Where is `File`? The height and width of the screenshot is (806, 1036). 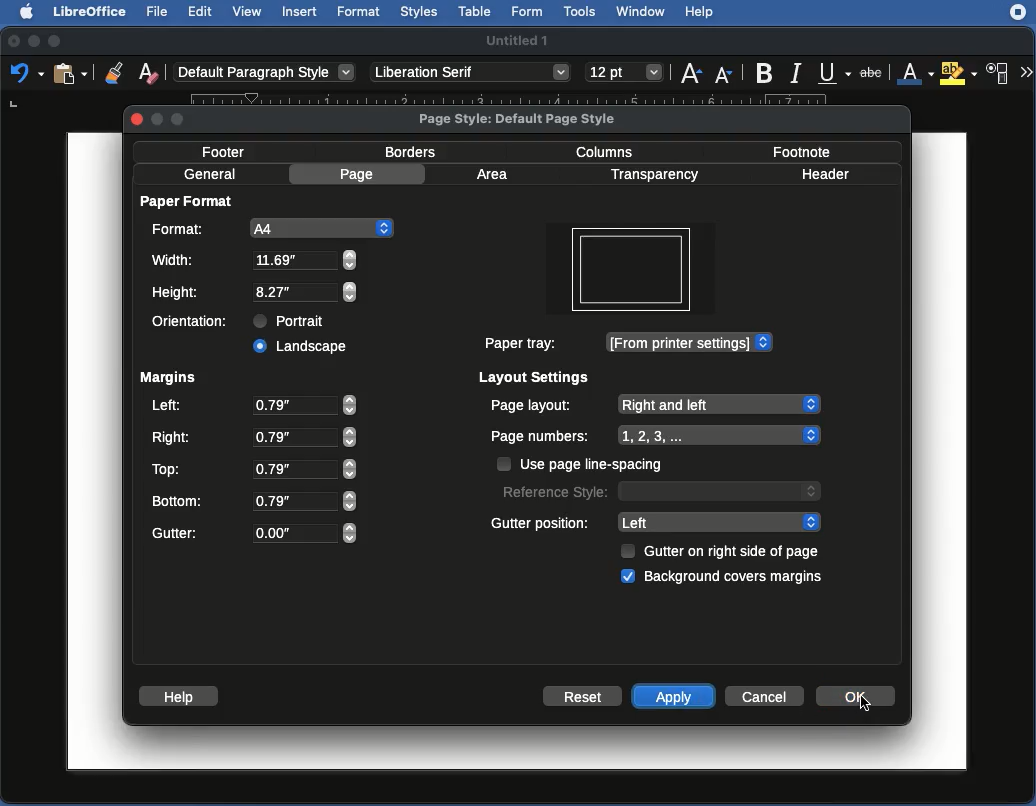
File is located at coordinates (161, 13).